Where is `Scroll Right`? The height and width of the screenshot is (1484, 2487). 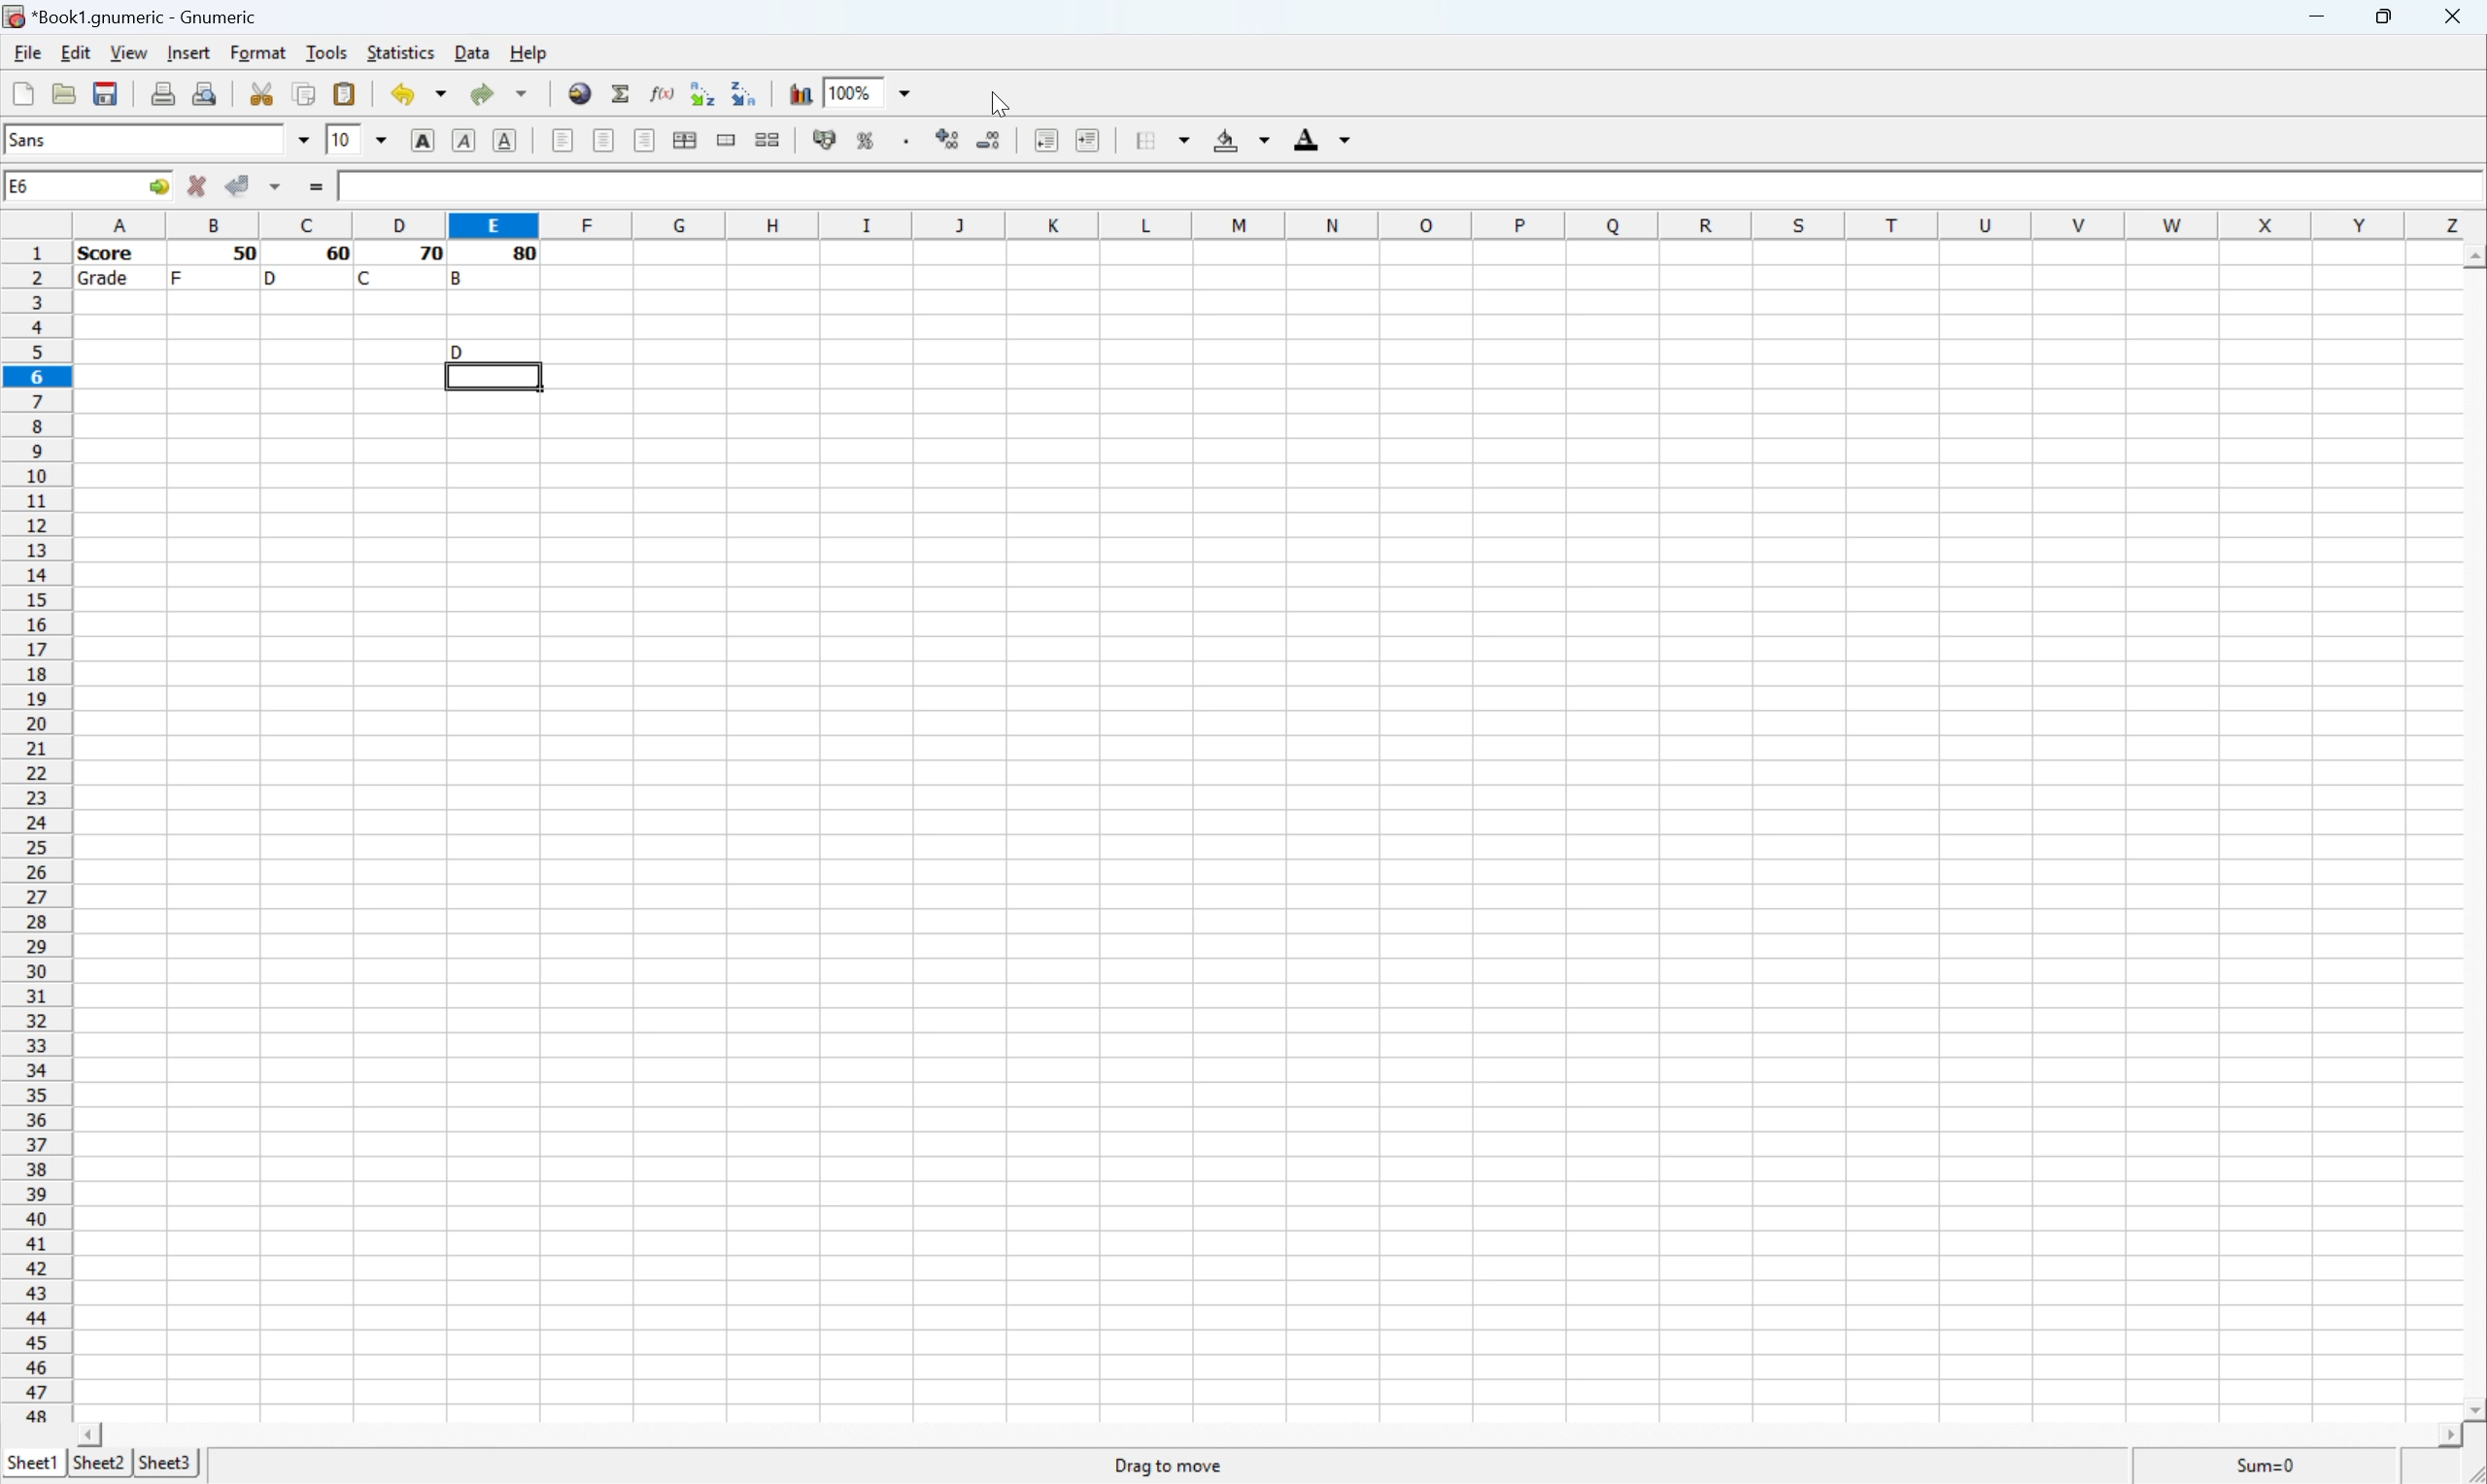
Scroll Right is located at coordinates (2441, 1435).